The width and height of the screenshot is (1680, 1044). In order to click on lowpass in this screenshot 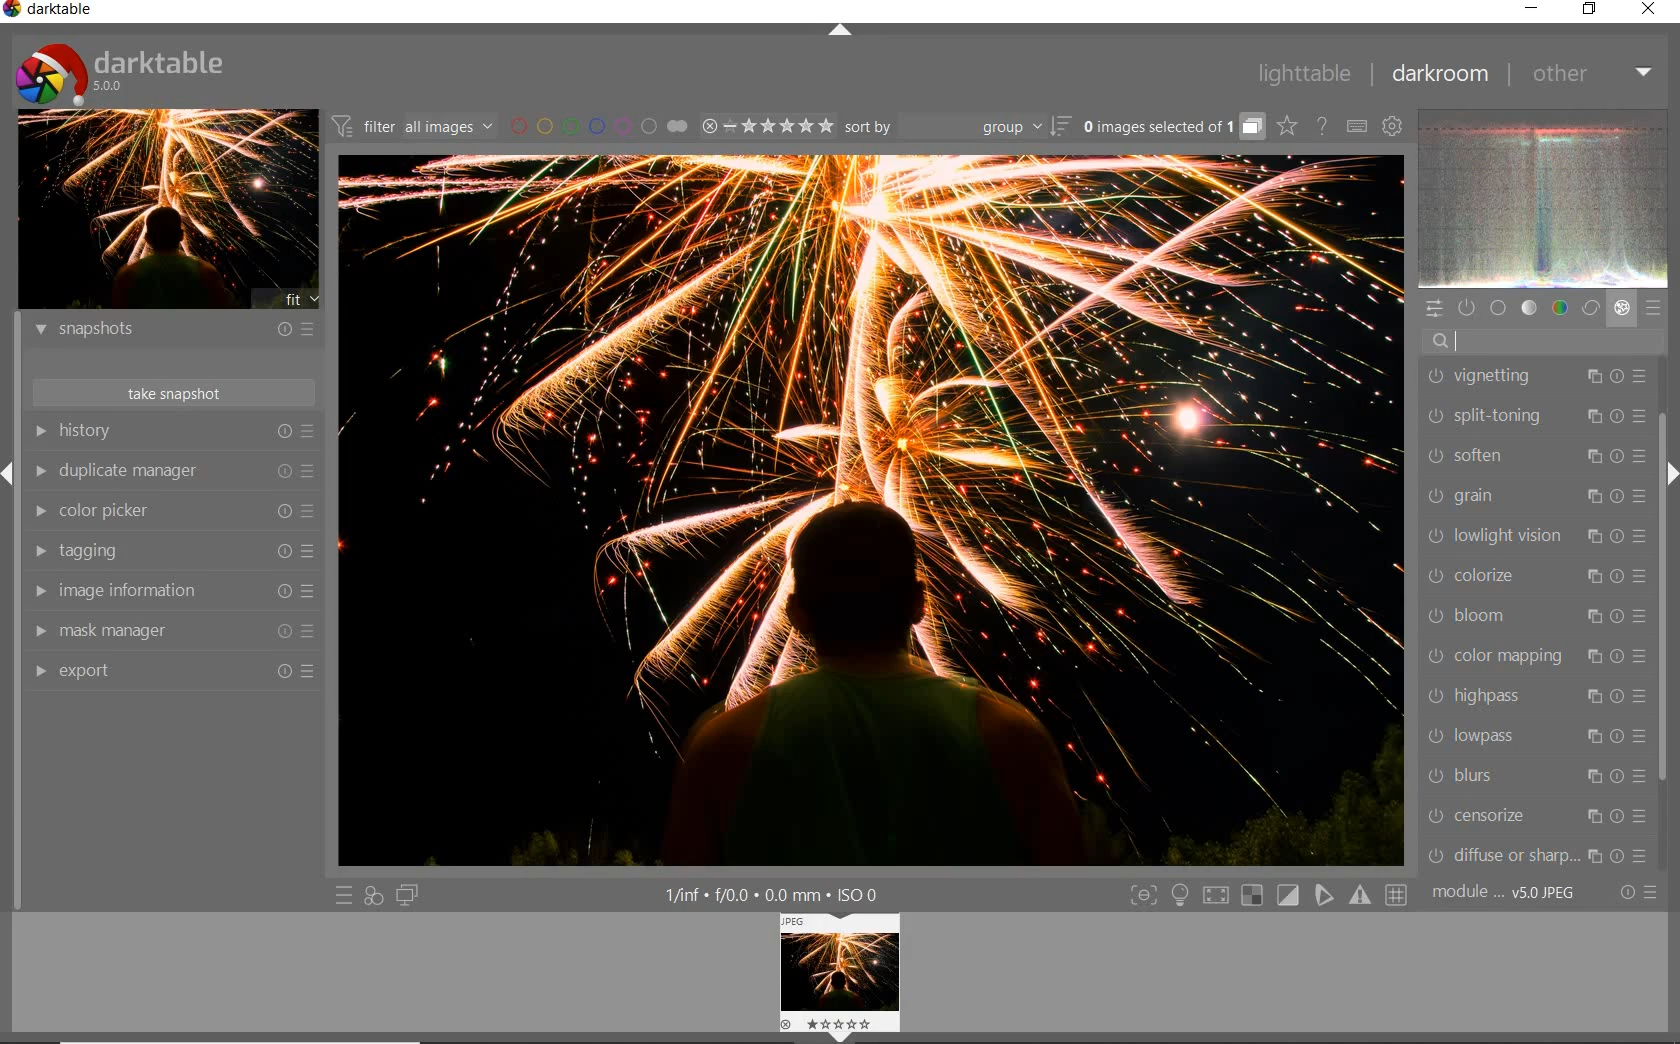, I will do `click(1535, 739)`.